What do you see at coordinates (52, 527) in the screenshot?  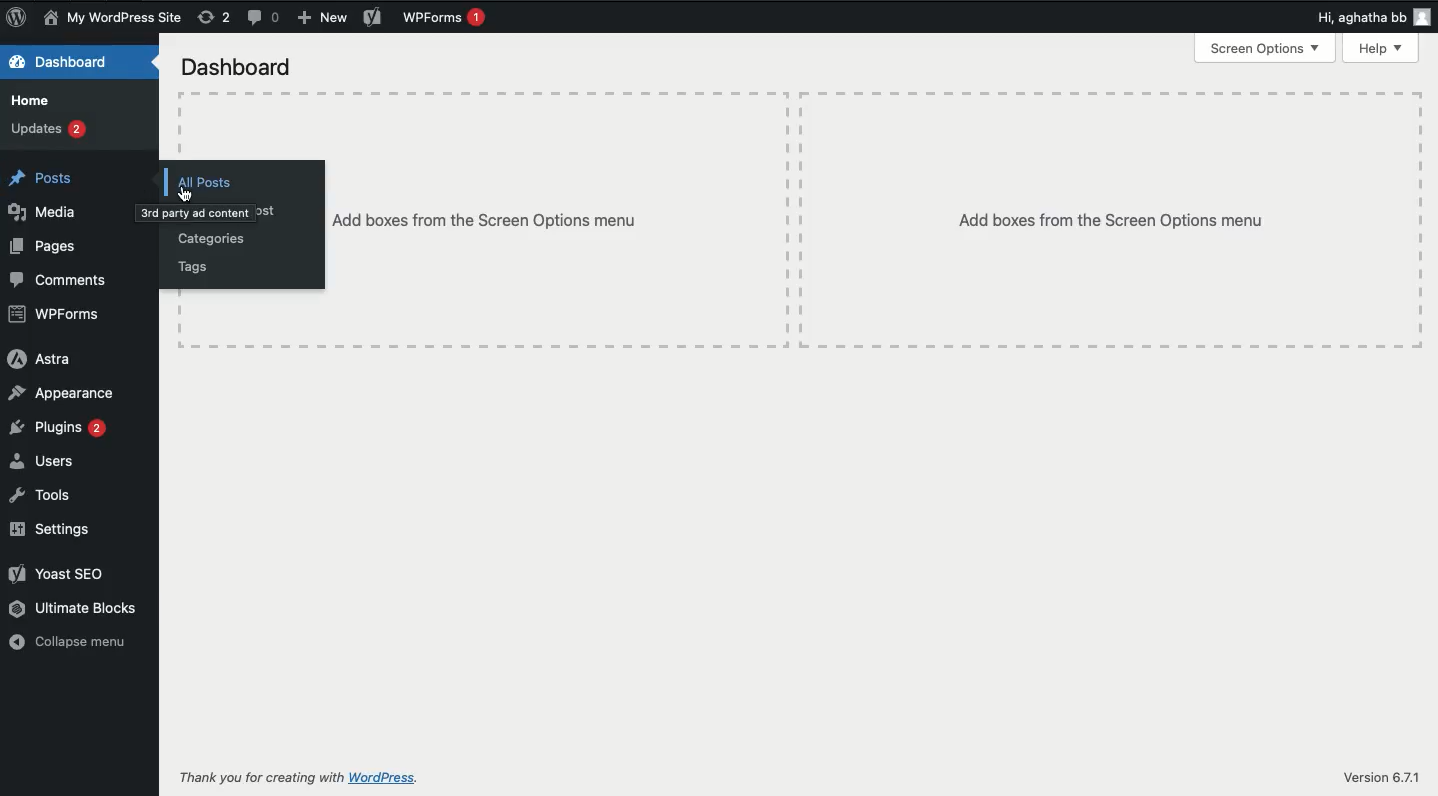 I see `Settings` at bounding box center [52, 527].